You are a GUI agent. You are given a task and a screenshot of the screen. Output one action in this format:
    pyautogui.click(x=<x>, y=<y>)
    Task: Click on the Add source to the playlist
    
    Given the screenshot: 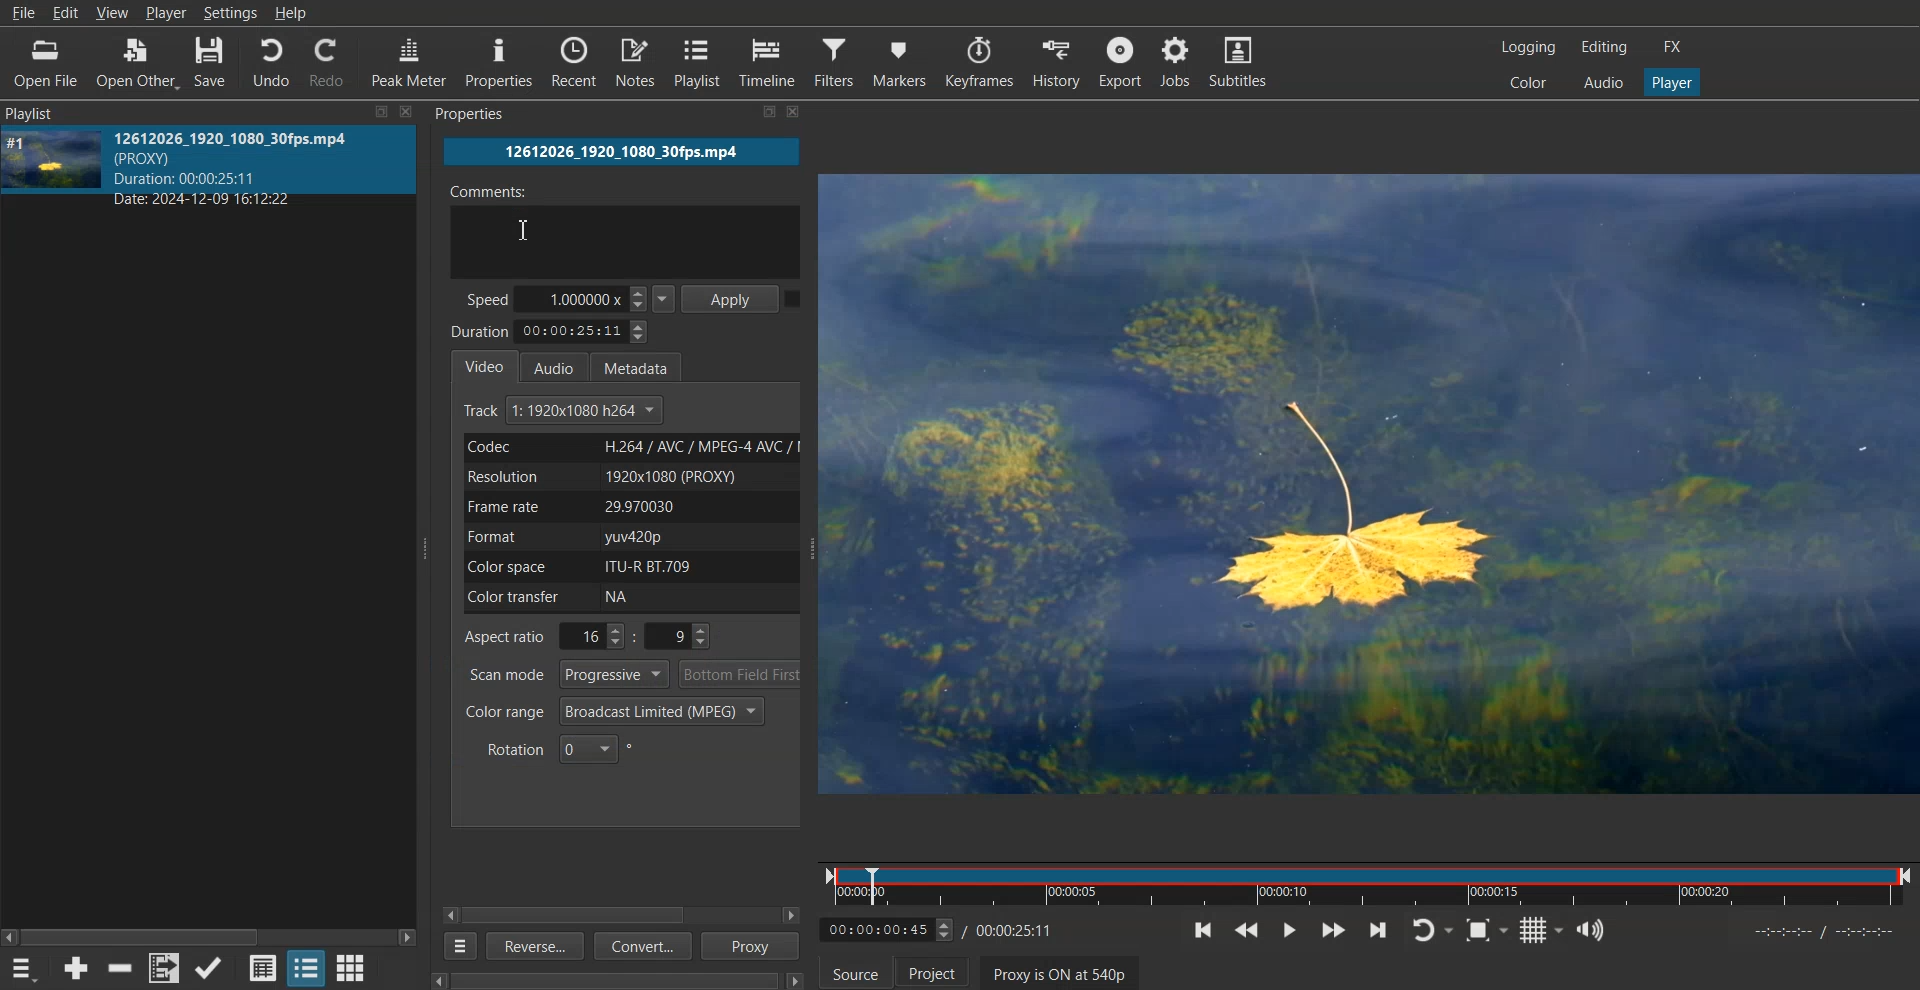 What is the action you would take?
    pyautogui.click(x=76, y=967)
    